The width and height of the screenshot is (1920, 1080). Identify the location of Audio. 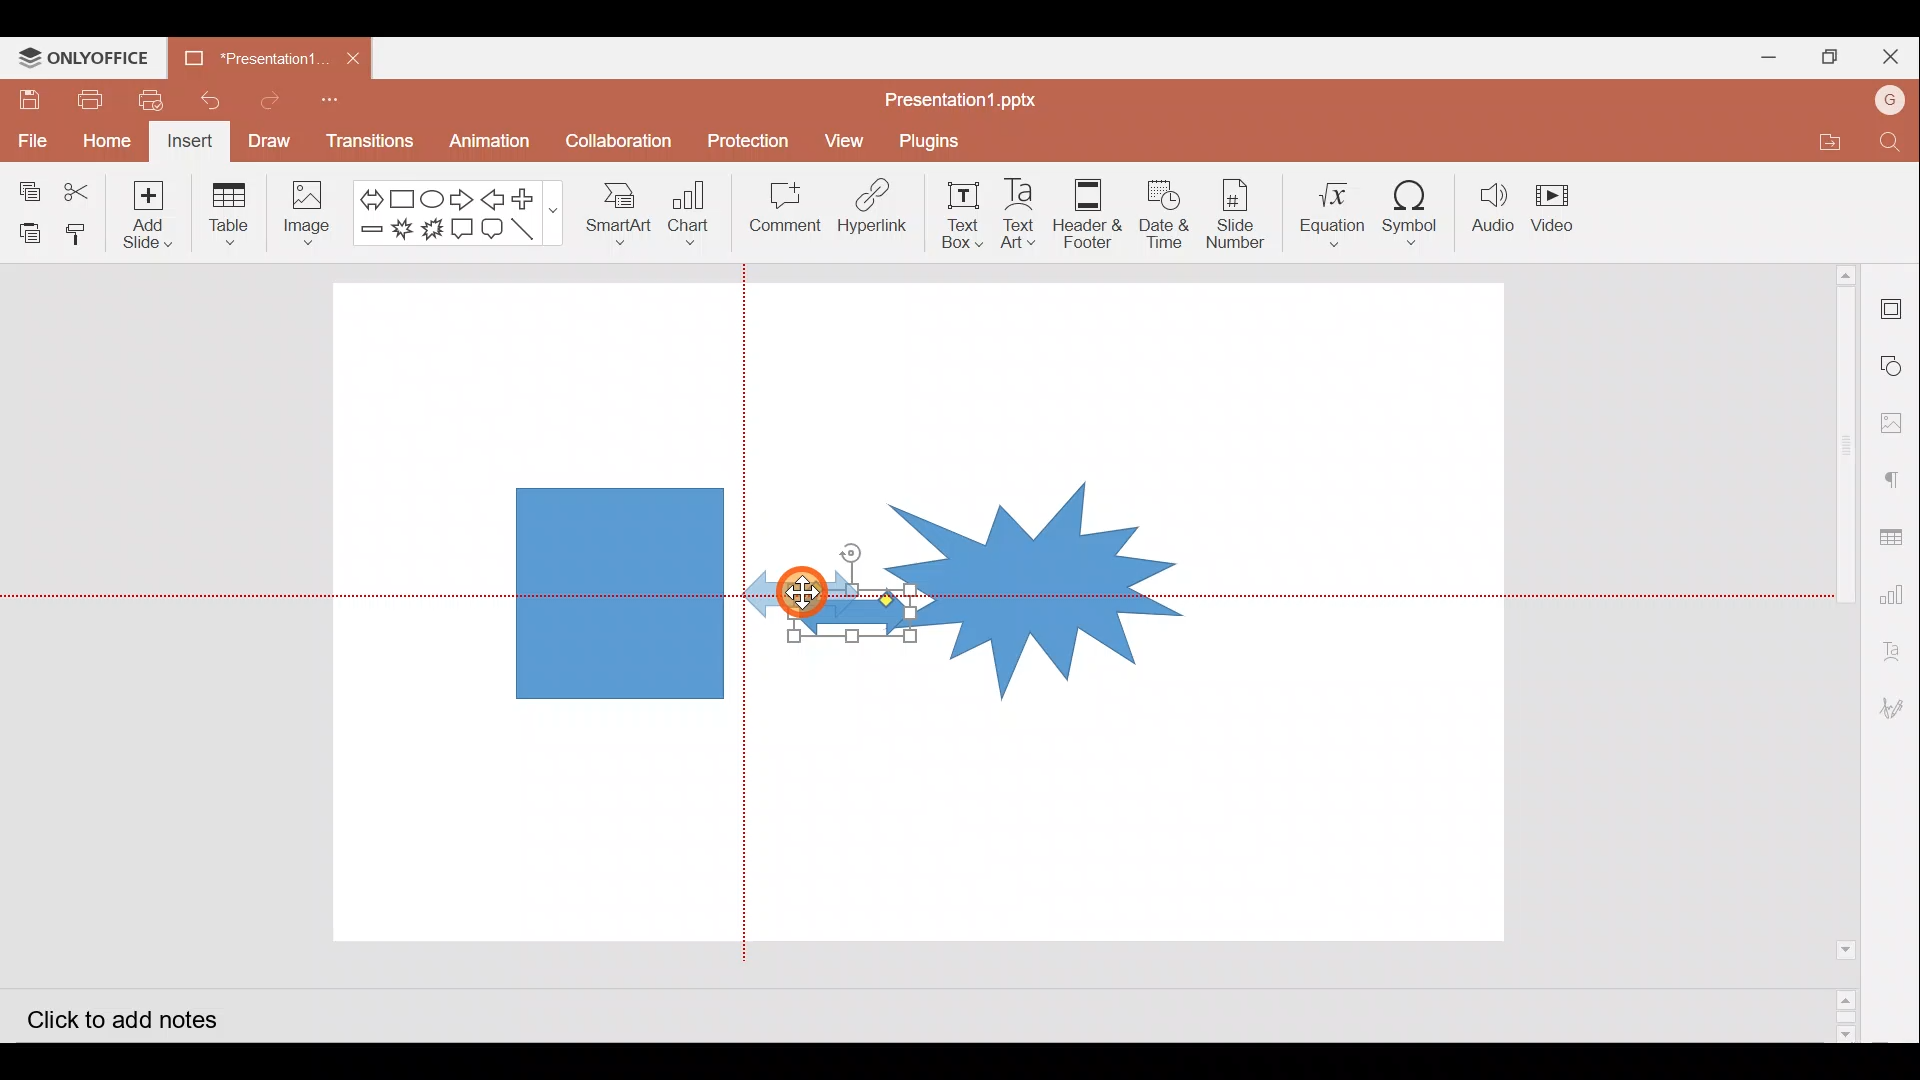
(1495, 208).